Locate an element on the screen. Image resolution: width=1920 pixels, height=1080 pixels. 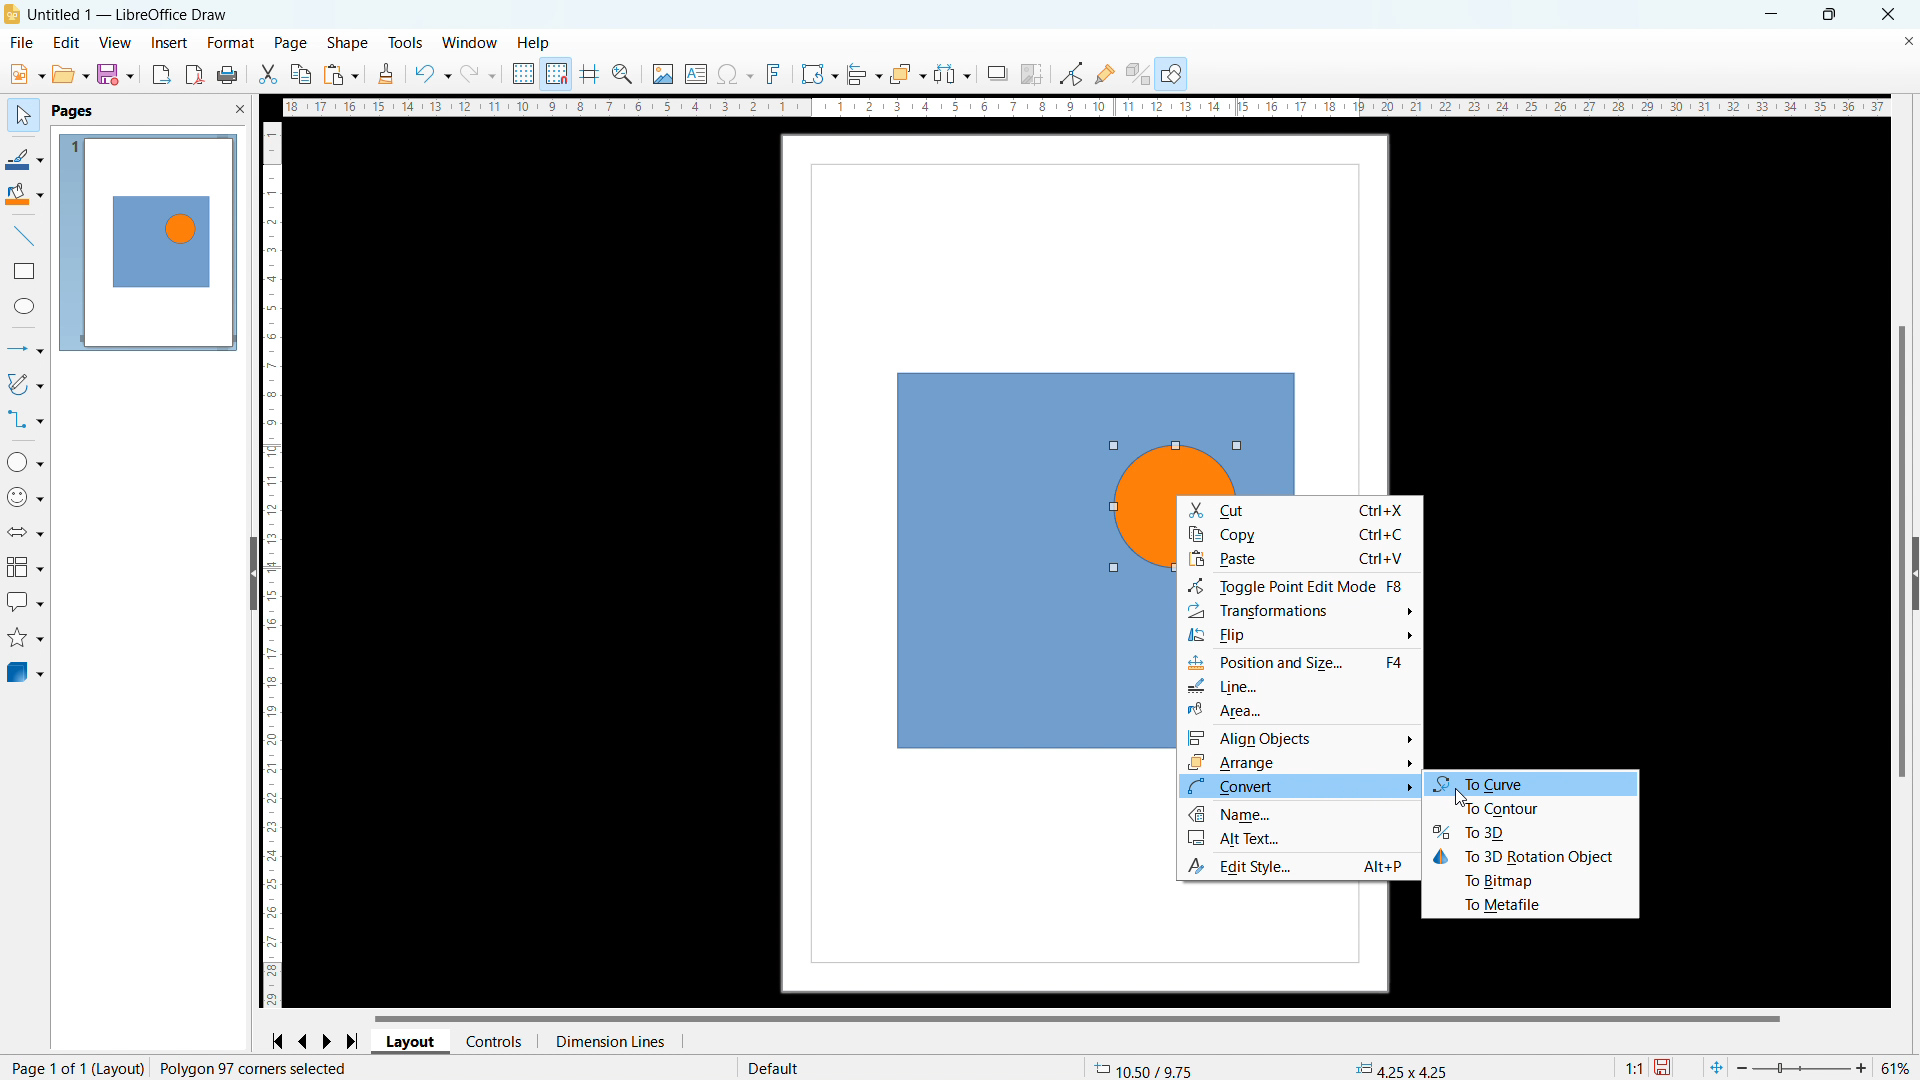
ellipse tool is located at coordinates (26, 307).